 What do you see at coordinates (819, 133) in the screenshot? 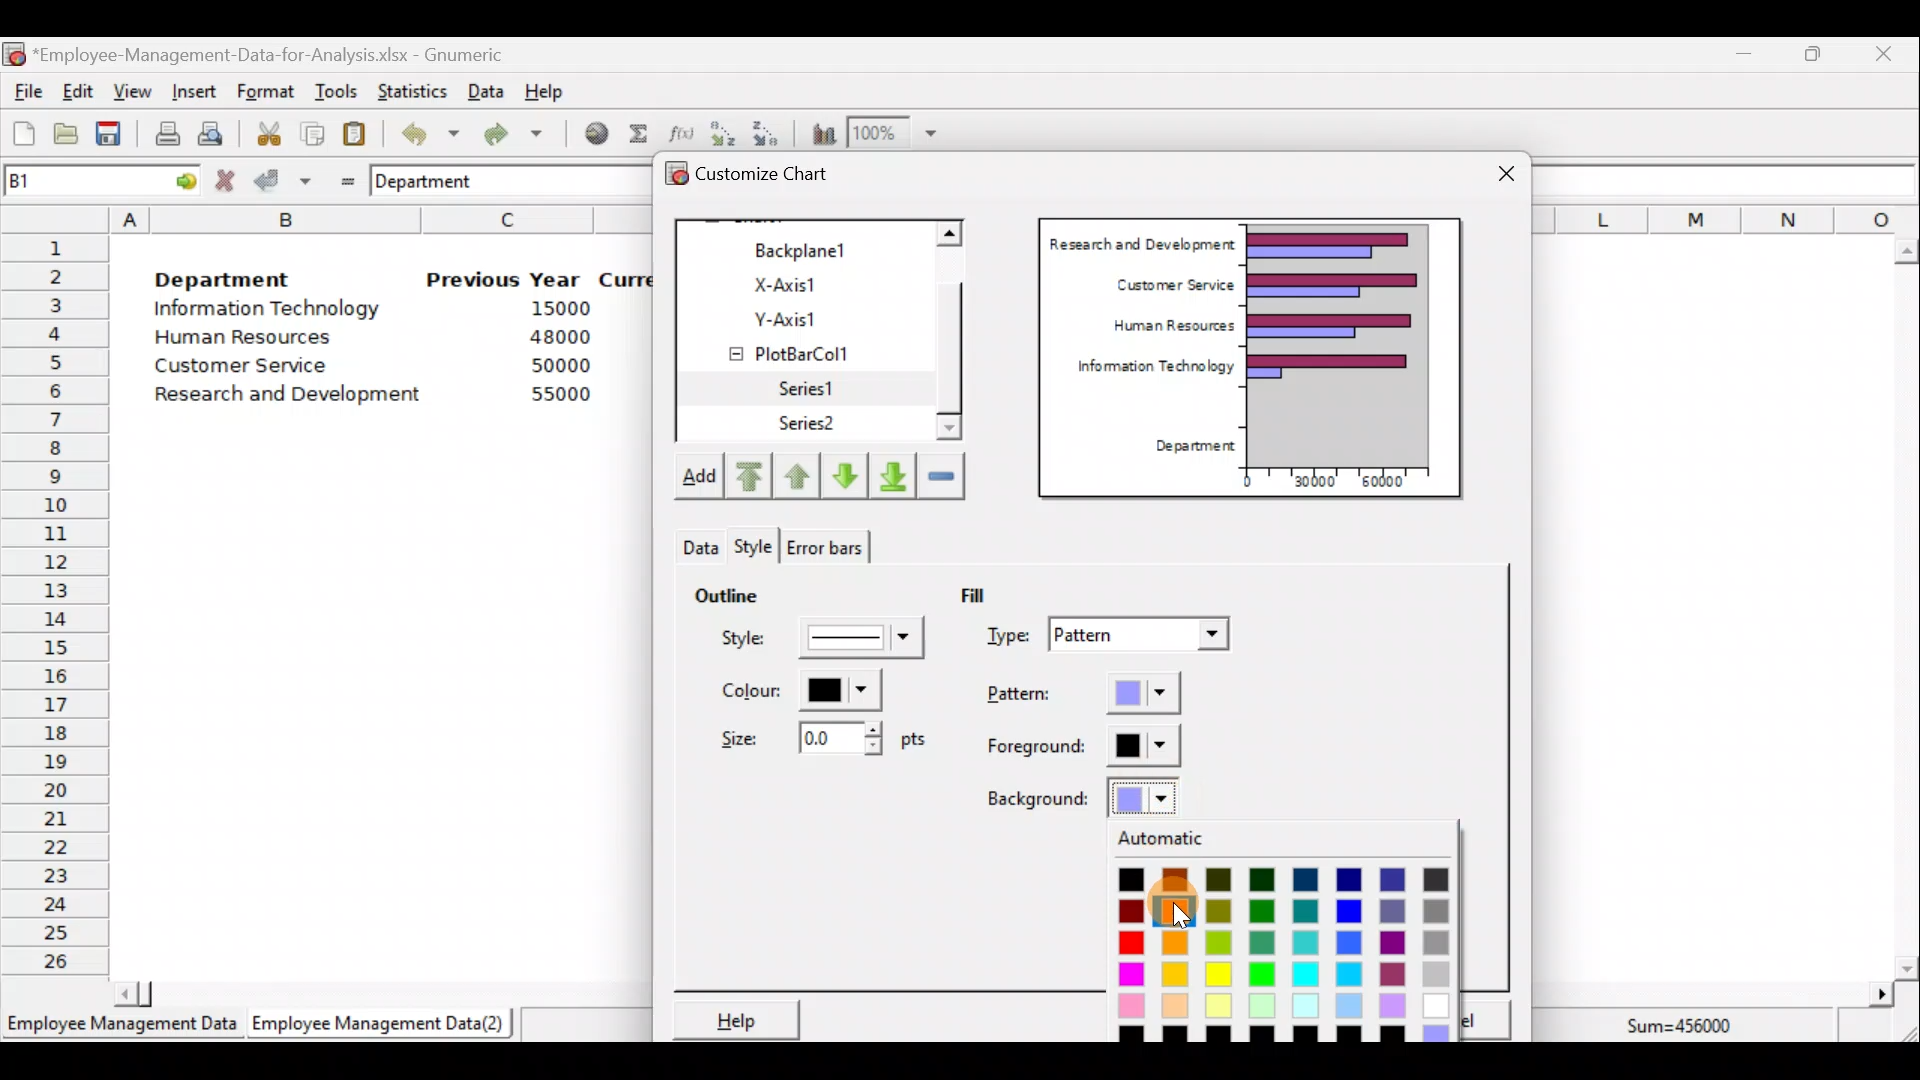
I see `Insert a chart` at bounding box center [819, 133].